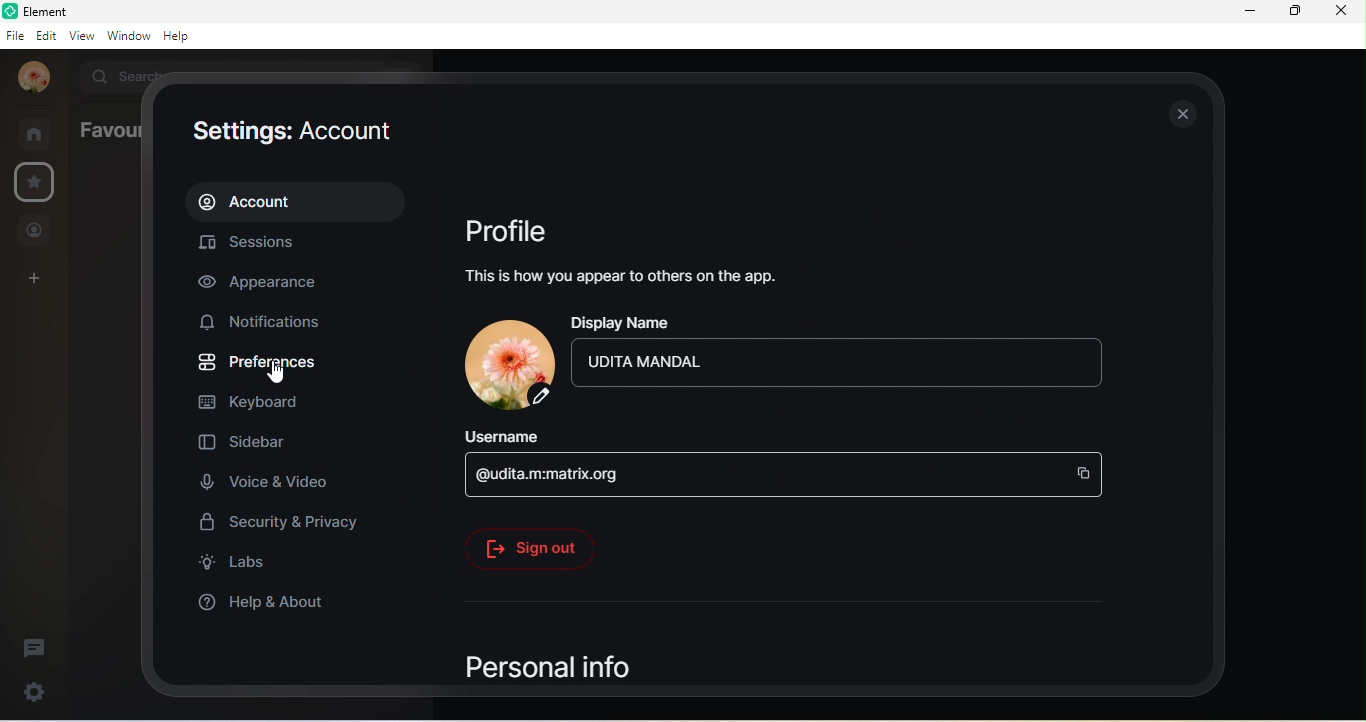  What do you see at coordinates (502, 364) in the screenshot?
I see `profile photo` at bounding box center [502, 364].